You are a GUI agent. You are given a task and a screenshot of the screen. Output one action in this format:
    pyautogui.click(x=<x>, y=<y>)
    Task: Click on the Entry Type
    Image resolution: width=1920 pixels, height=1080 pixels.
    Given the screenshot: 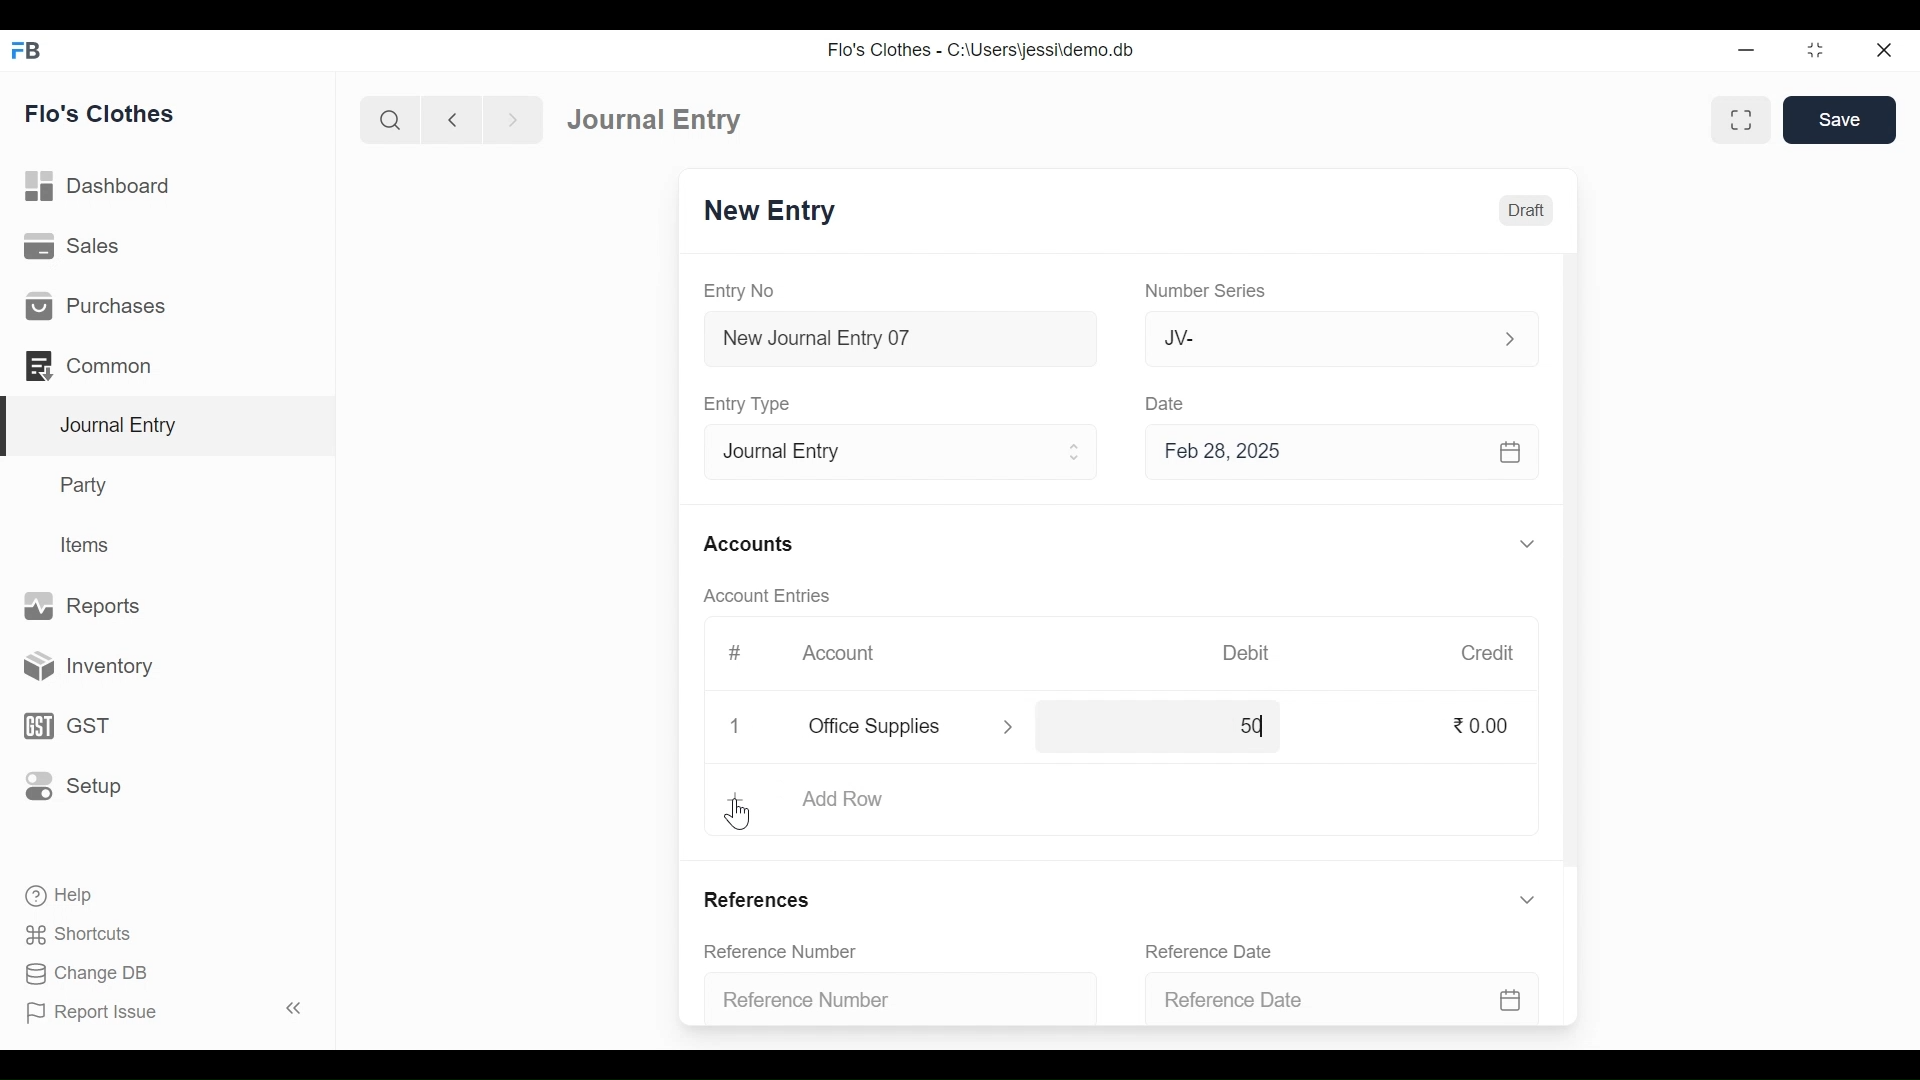 What is the action you would take?
    pyautogui.click(x=884, y=453)
    